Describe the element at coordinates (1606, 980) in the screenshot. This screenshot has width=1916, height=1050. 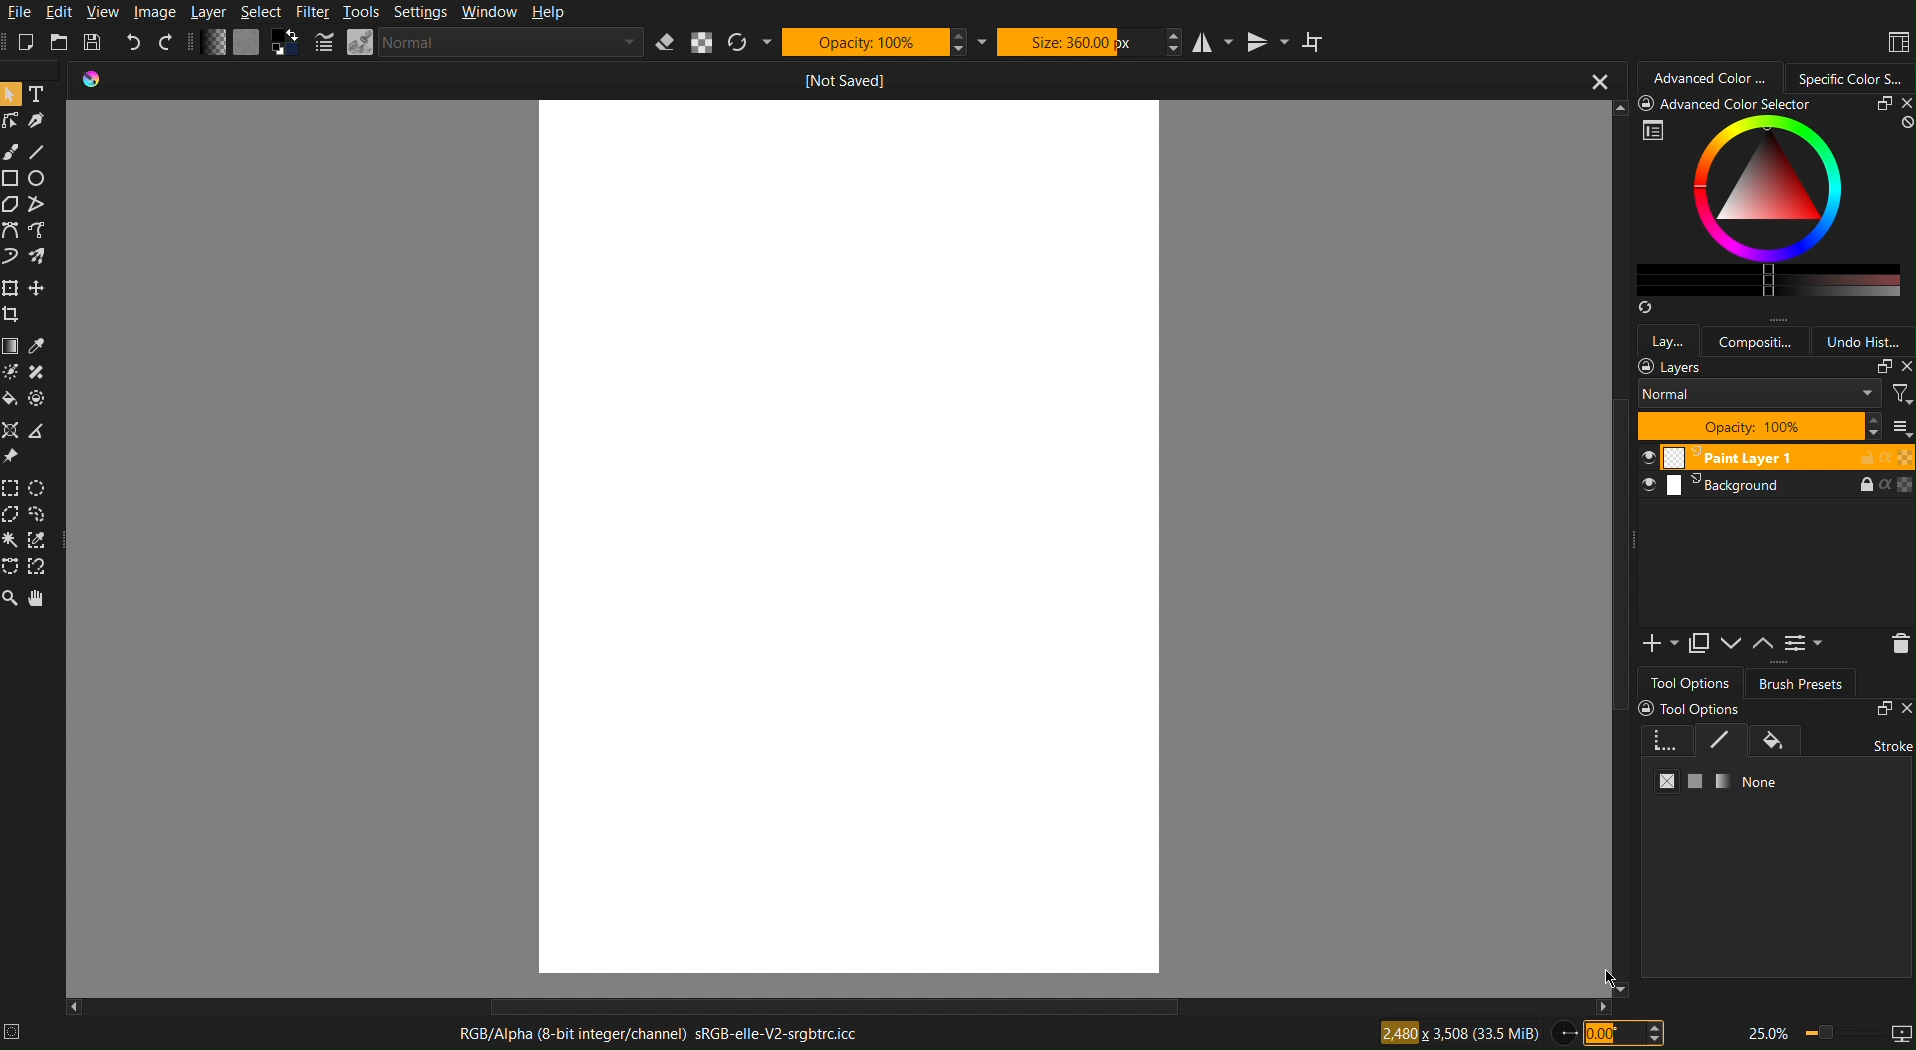
I see `cursor` at that location.